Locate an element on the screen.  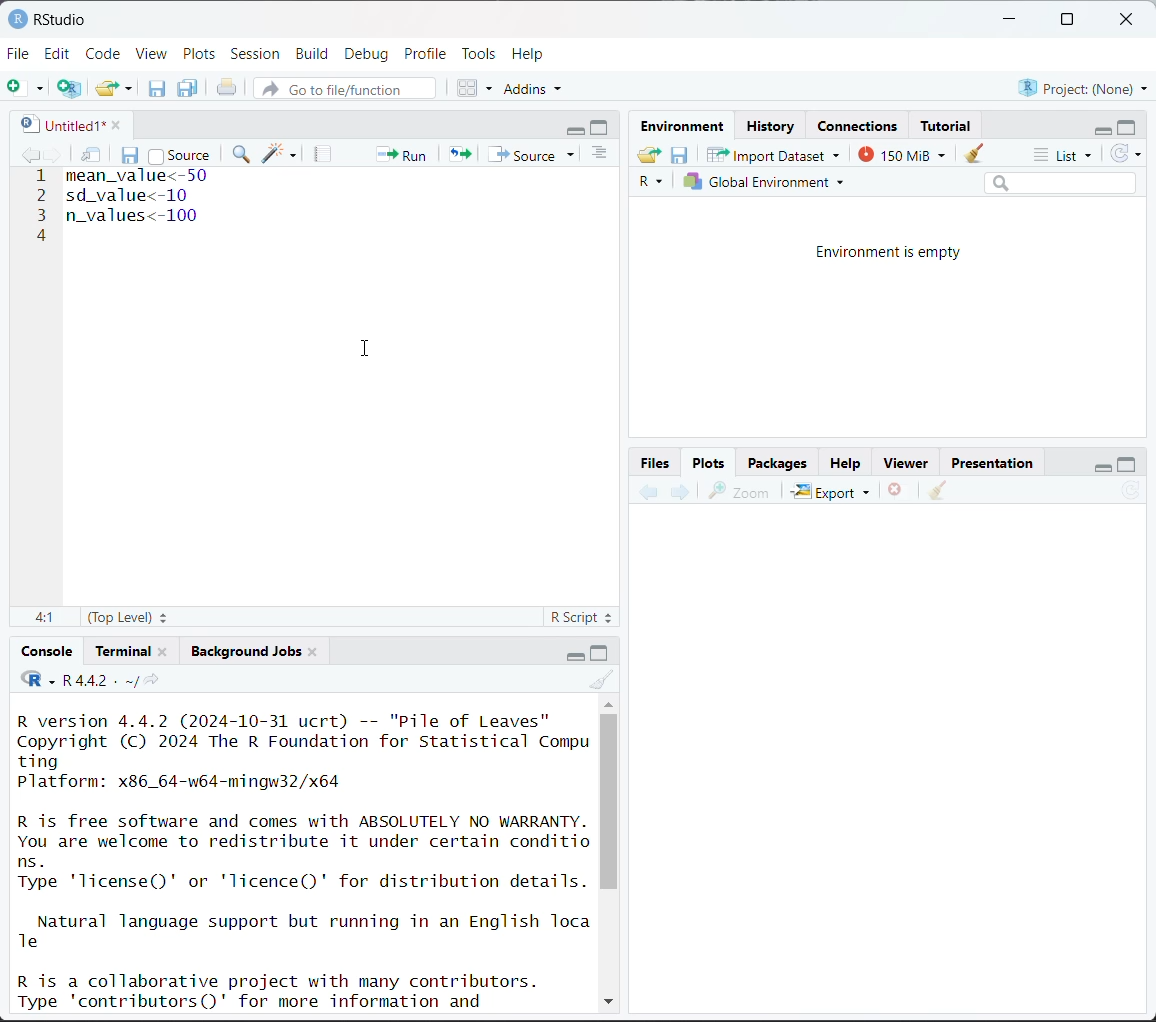
close is located at coordinates (313, 650).